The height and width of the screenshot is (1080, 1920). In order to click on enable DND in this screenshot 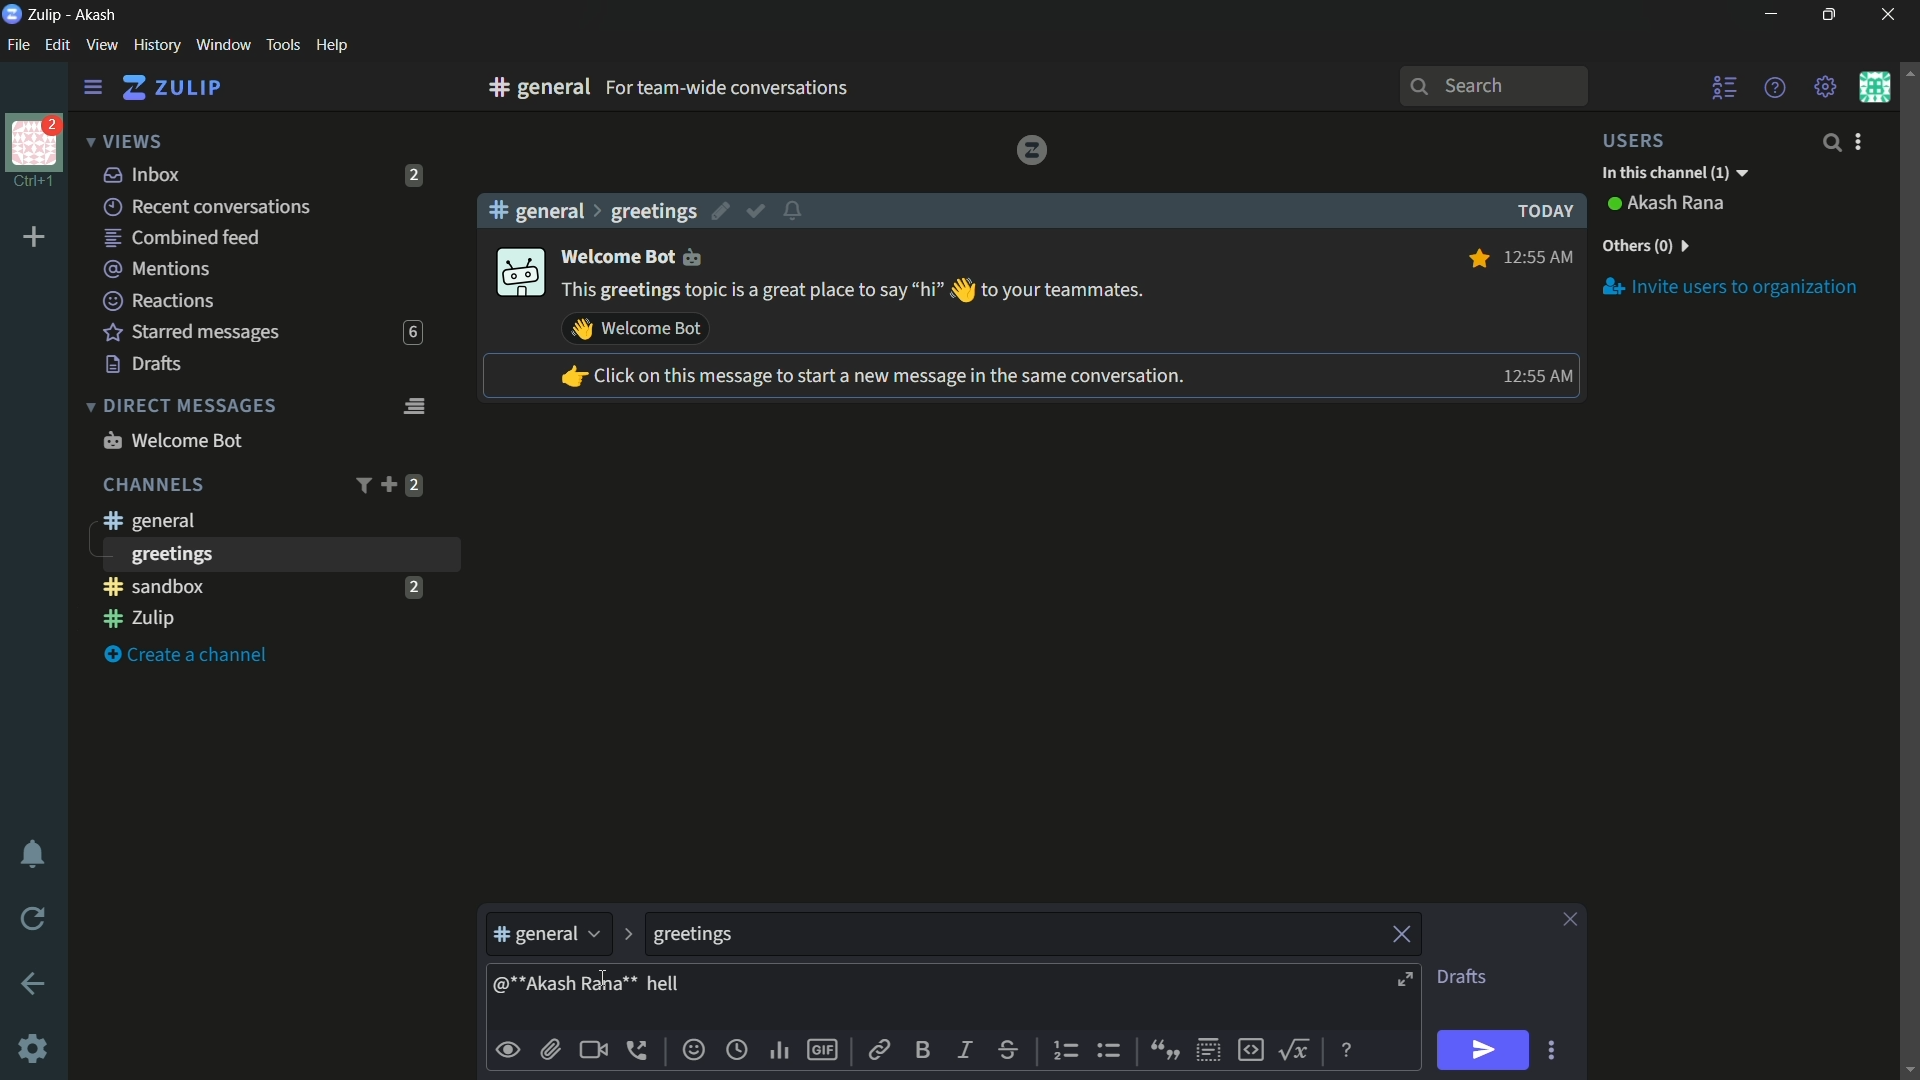, I will do `click(33, 855)`.